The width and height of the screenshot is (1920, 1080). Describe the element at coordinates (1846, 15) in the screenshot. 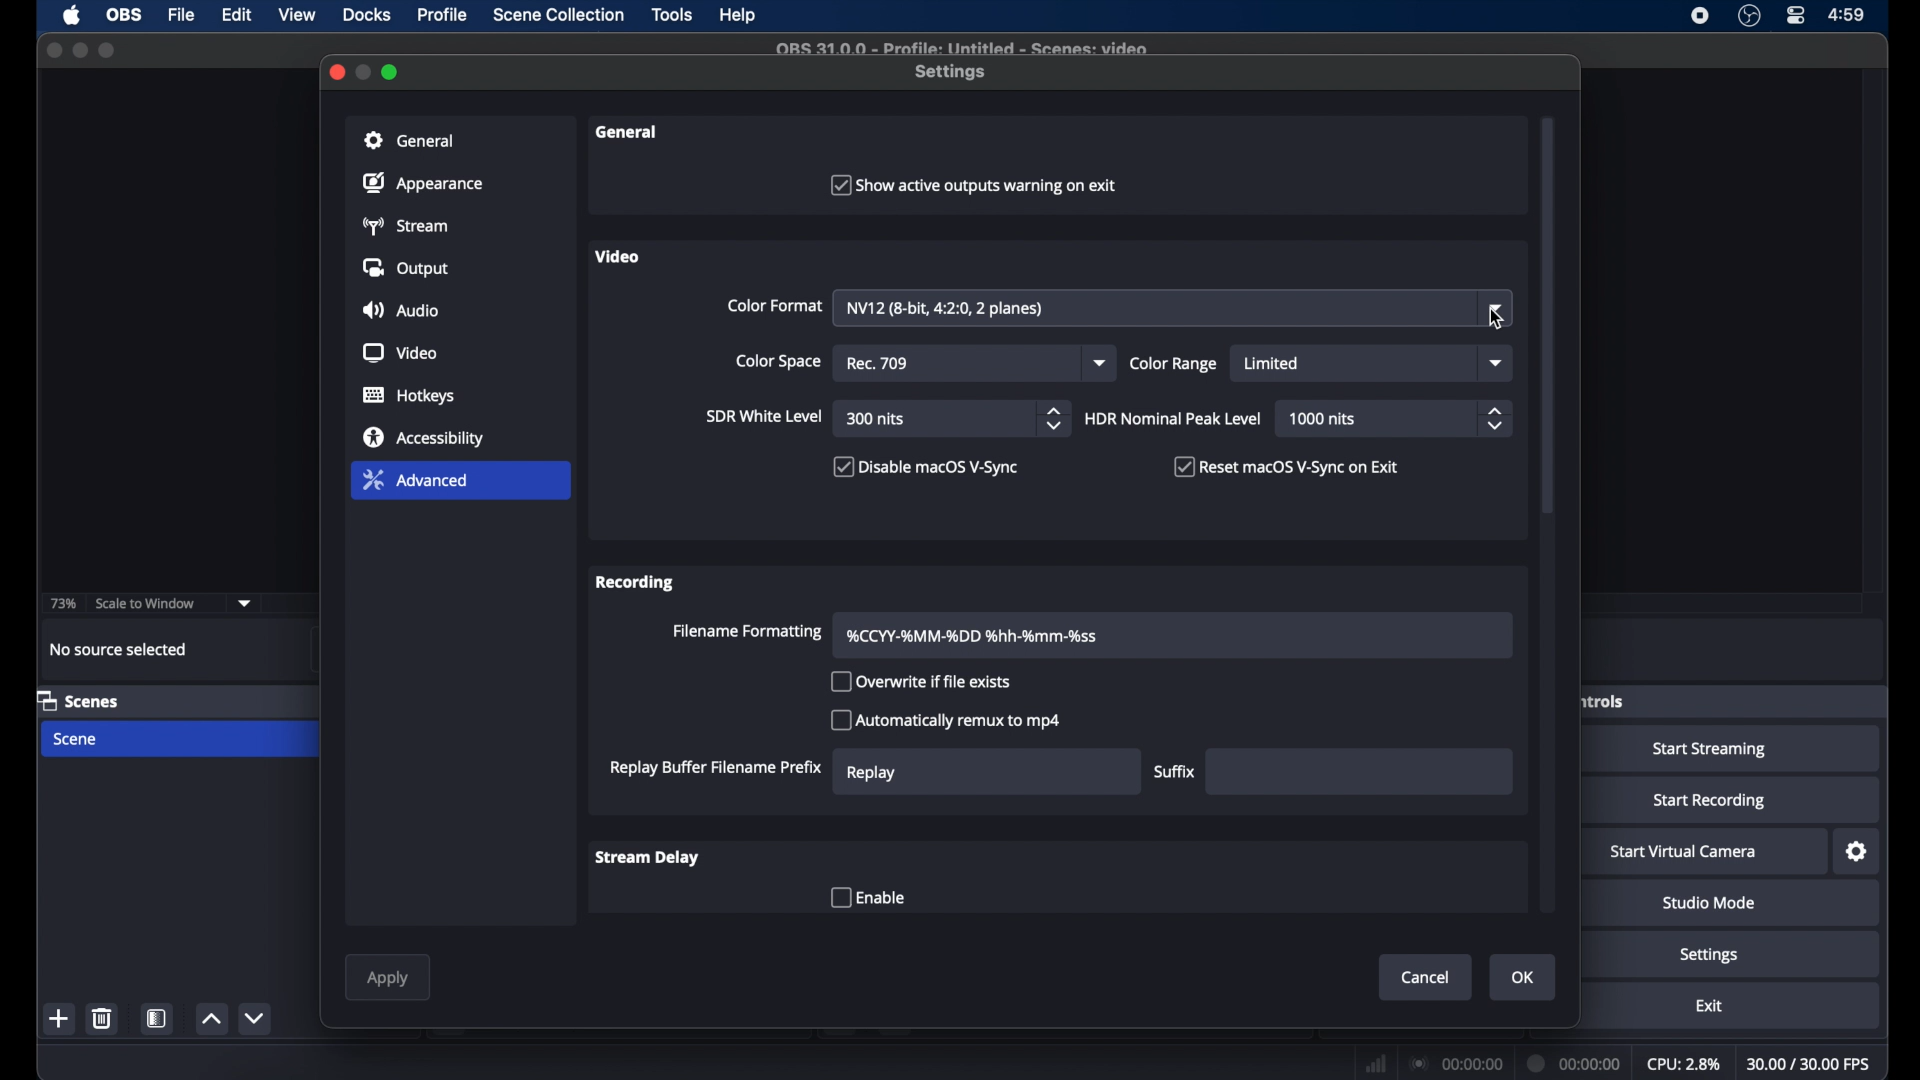

I see `4:59` at that location.